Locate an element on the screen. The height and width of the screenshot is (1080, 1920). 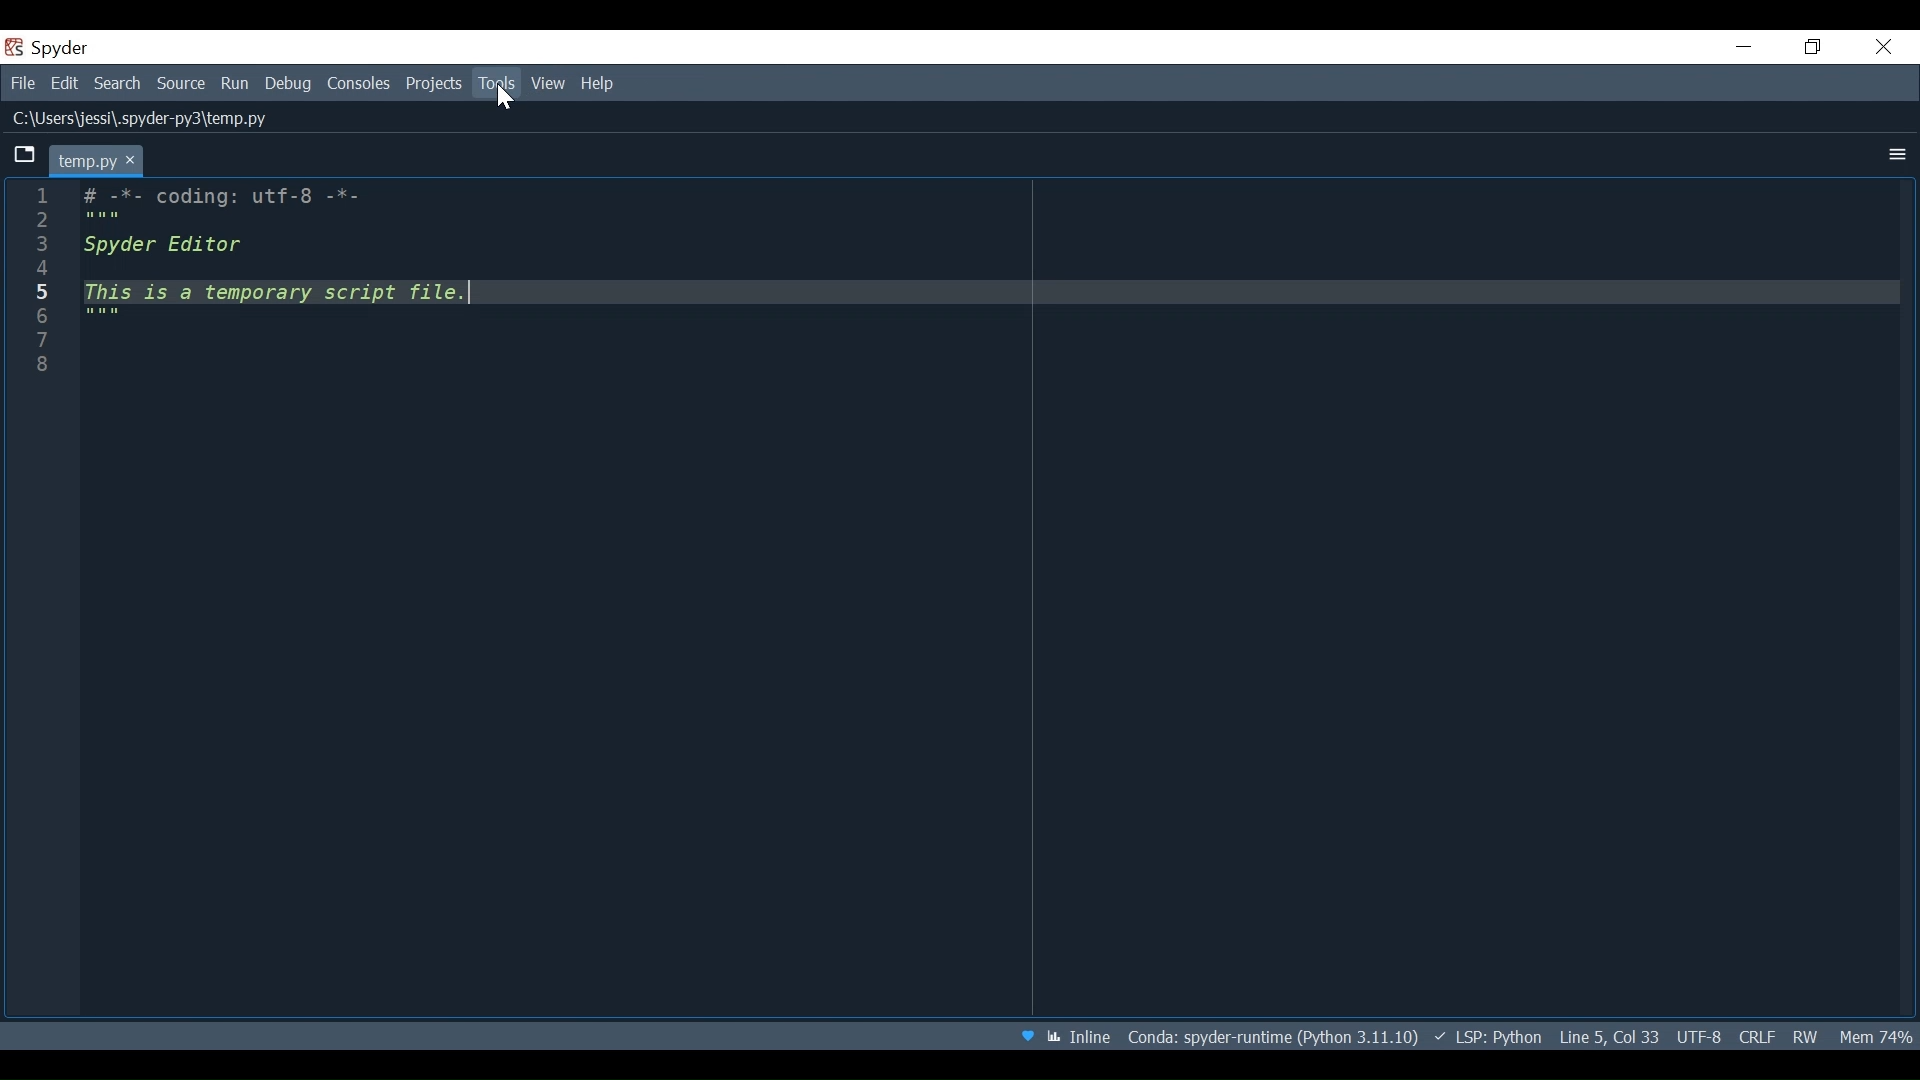
Debug is located at coordinates (290, 84).